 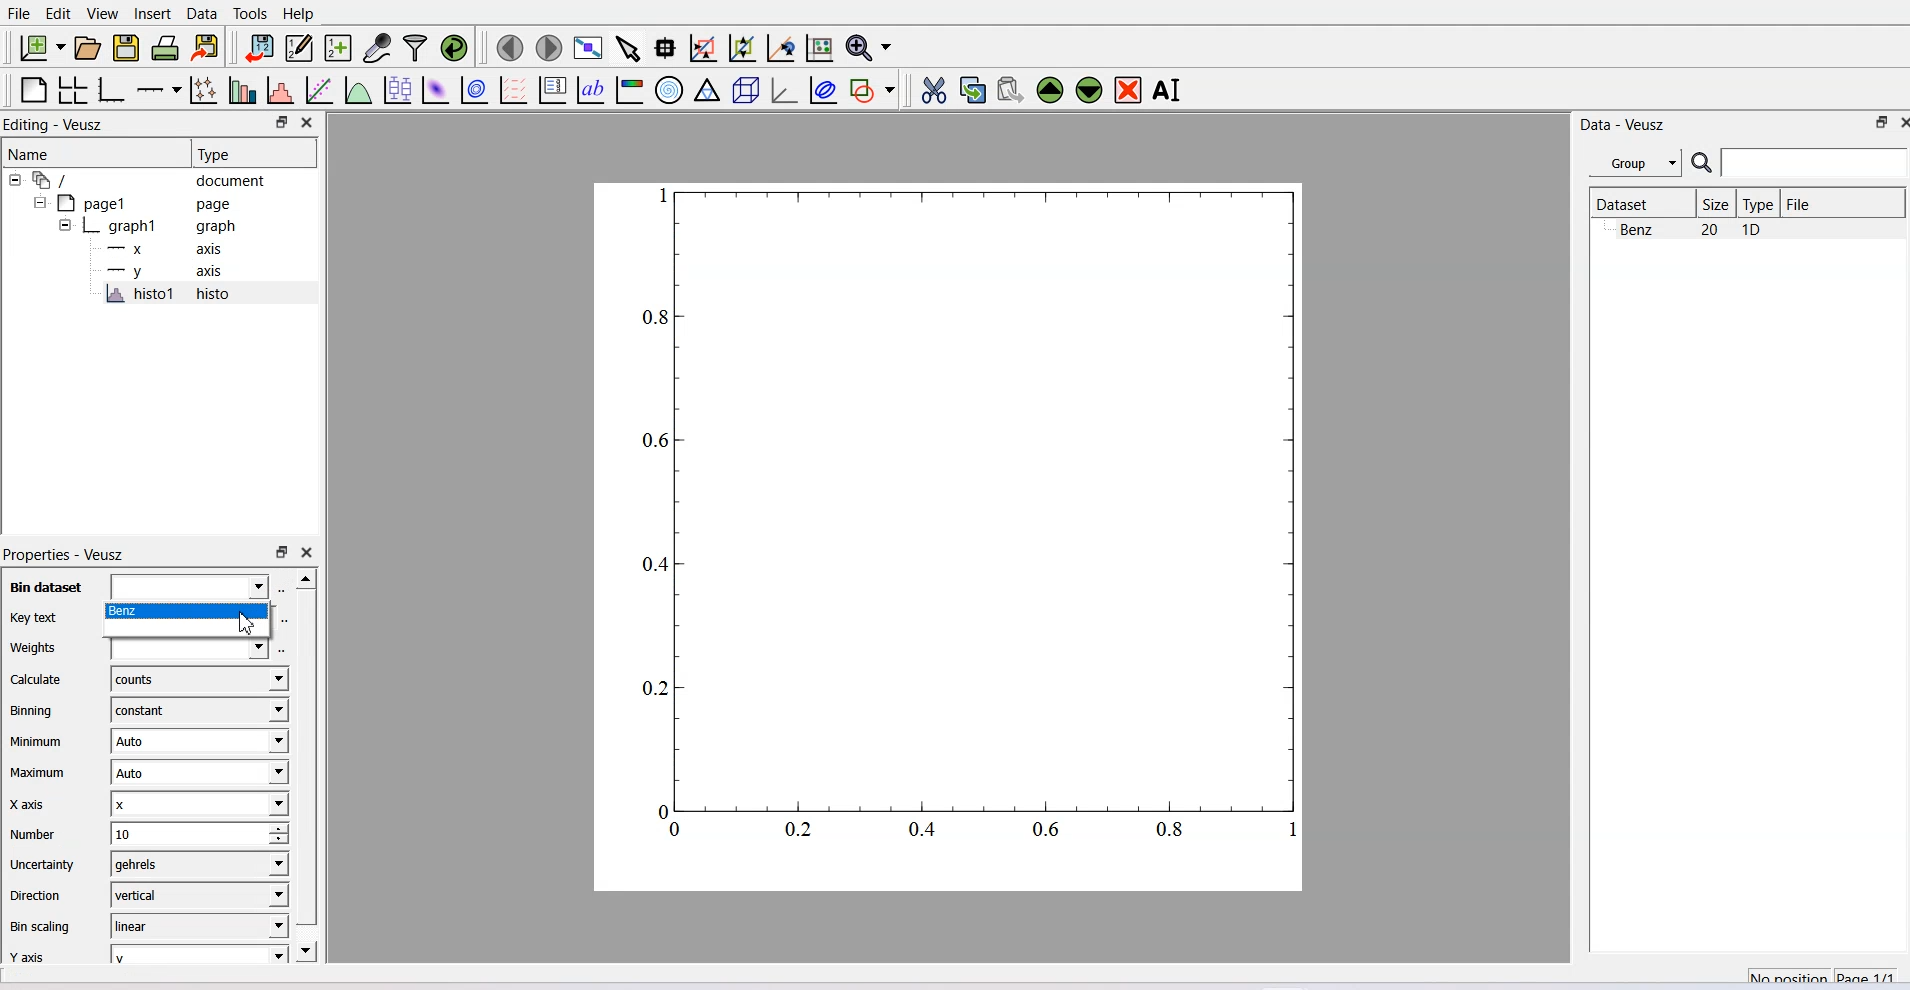 I want to click on Open a document, so click(x=87, y=47).